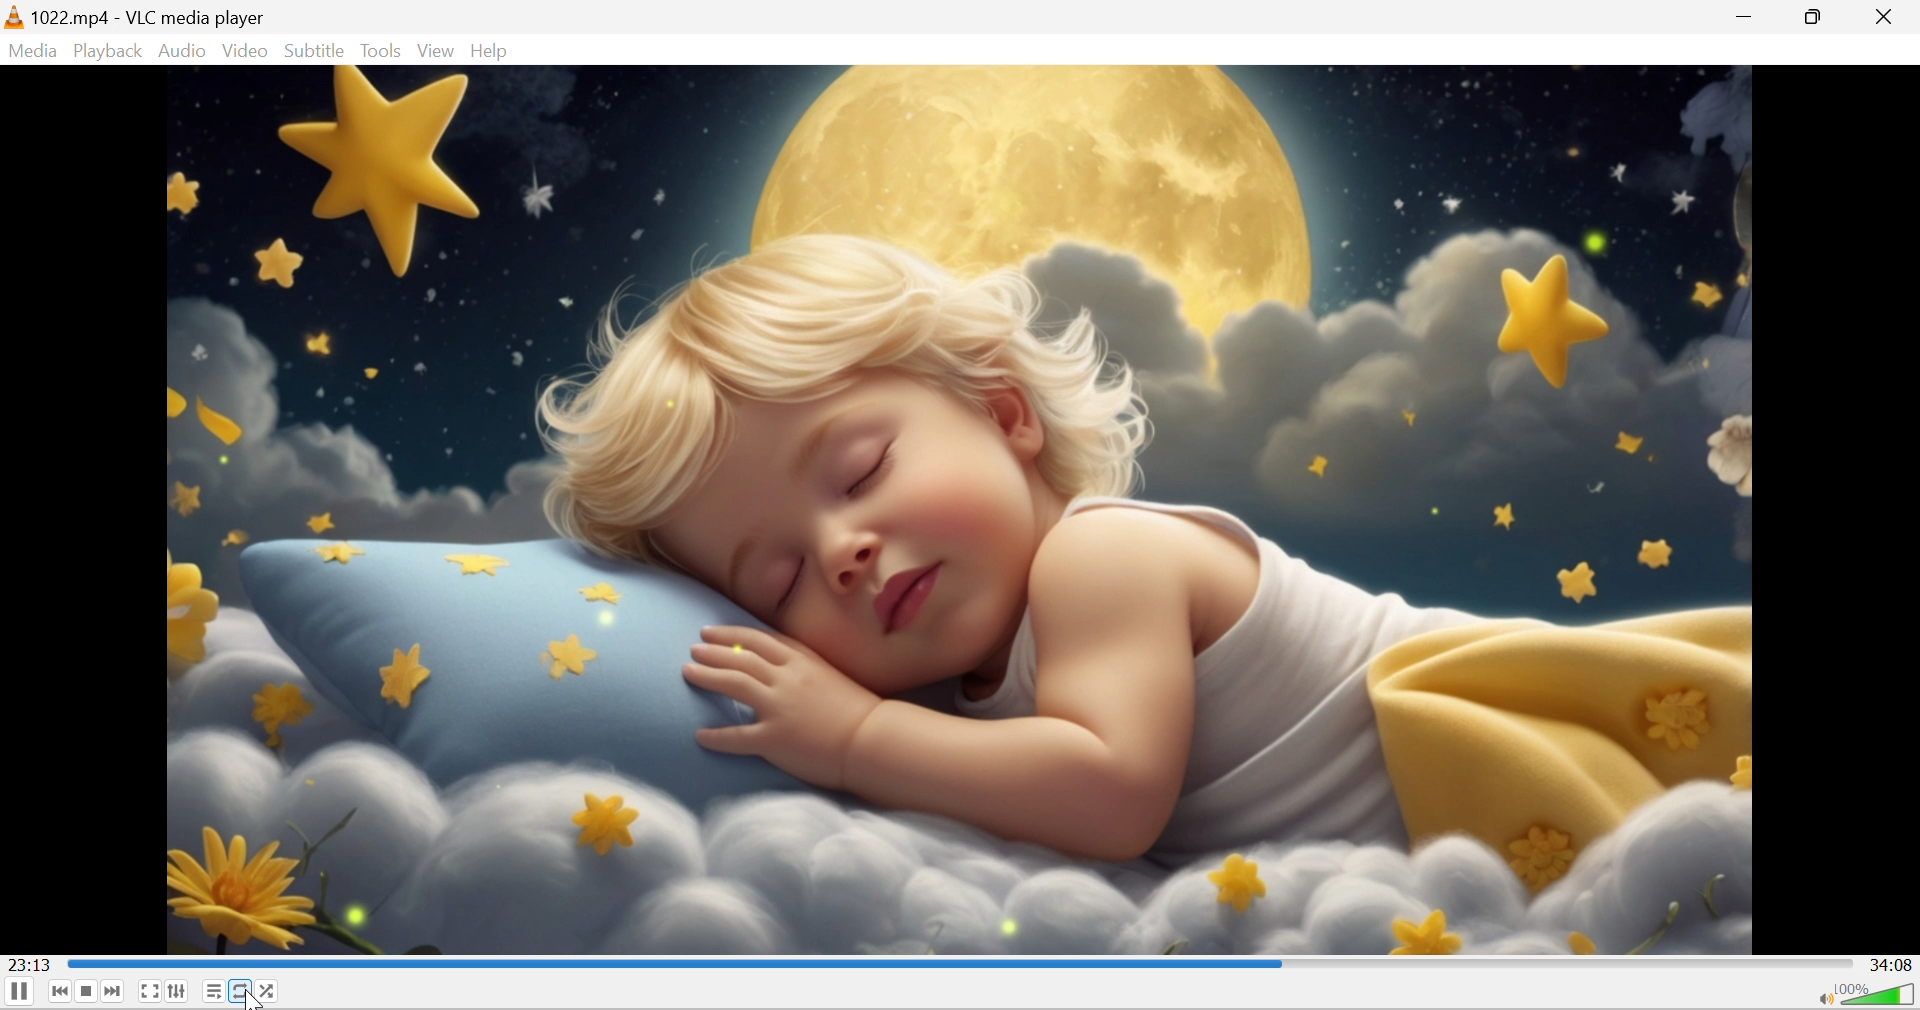 The image size is (1920, 1010). What do you see at coordinates (13, 16) in the screenshot?
I see `vlc media player logo` at bounding box center [13, 16].